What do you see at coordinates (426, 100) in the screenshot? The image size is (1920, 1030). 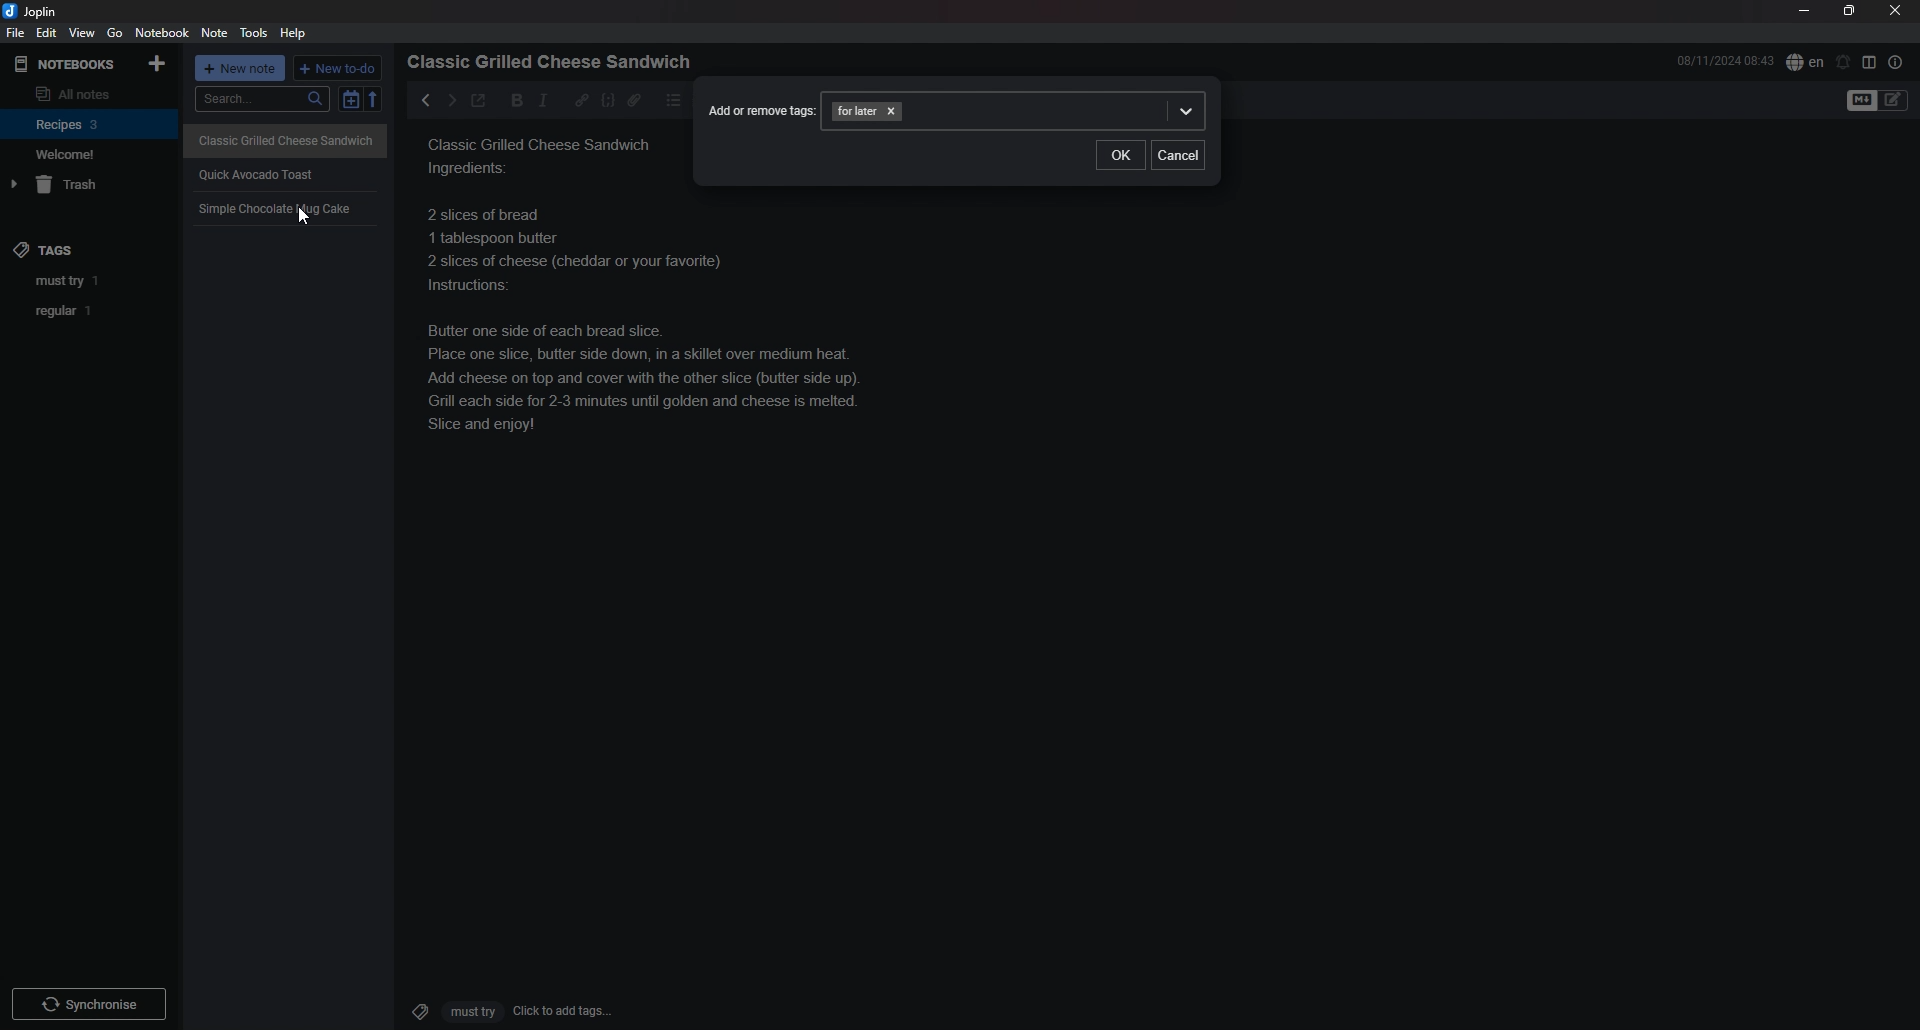 I see `previous` at bounding box center [426, 100].